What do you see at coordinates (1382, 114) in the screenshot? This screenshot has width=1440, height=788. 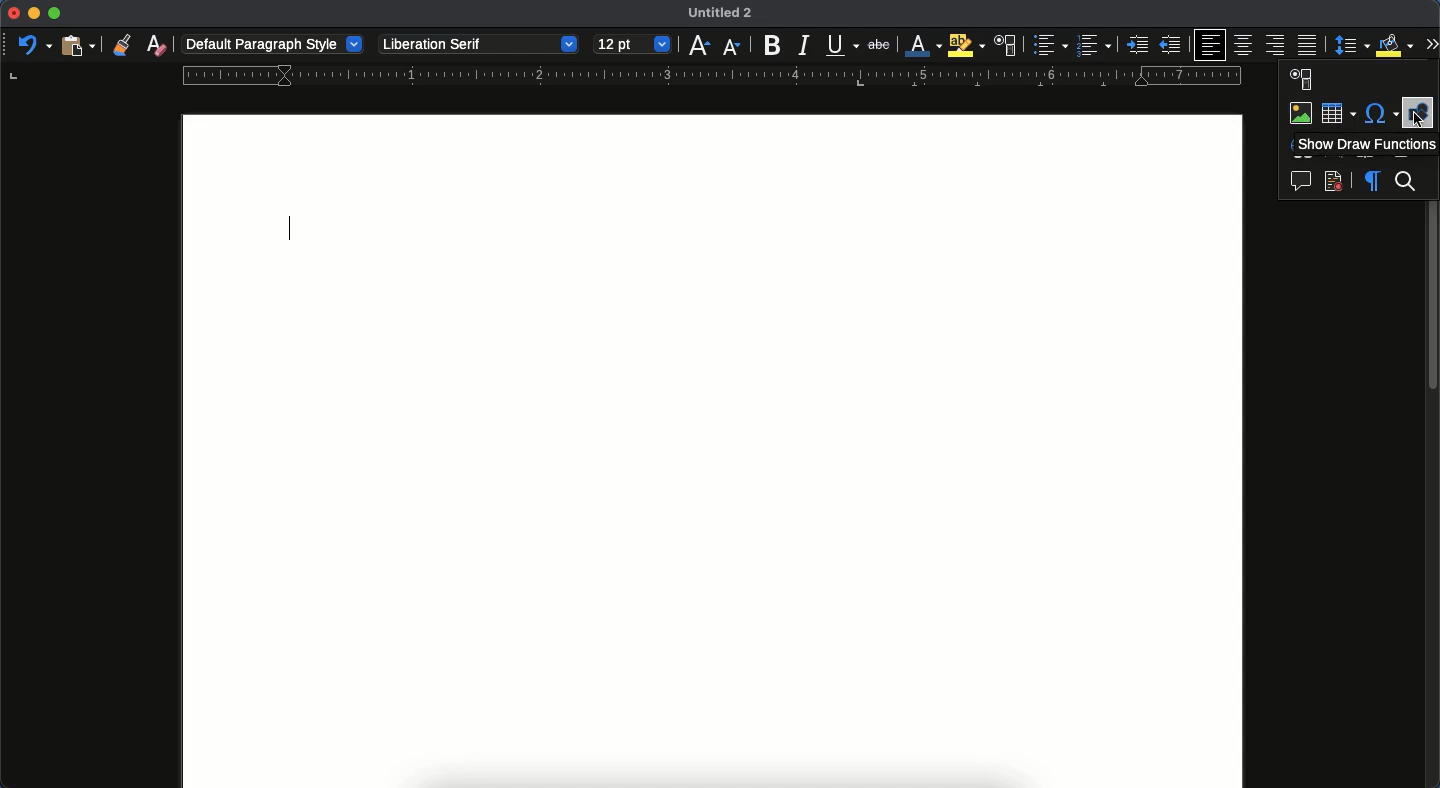 I see `special character` at bounding box center [1382, 114].